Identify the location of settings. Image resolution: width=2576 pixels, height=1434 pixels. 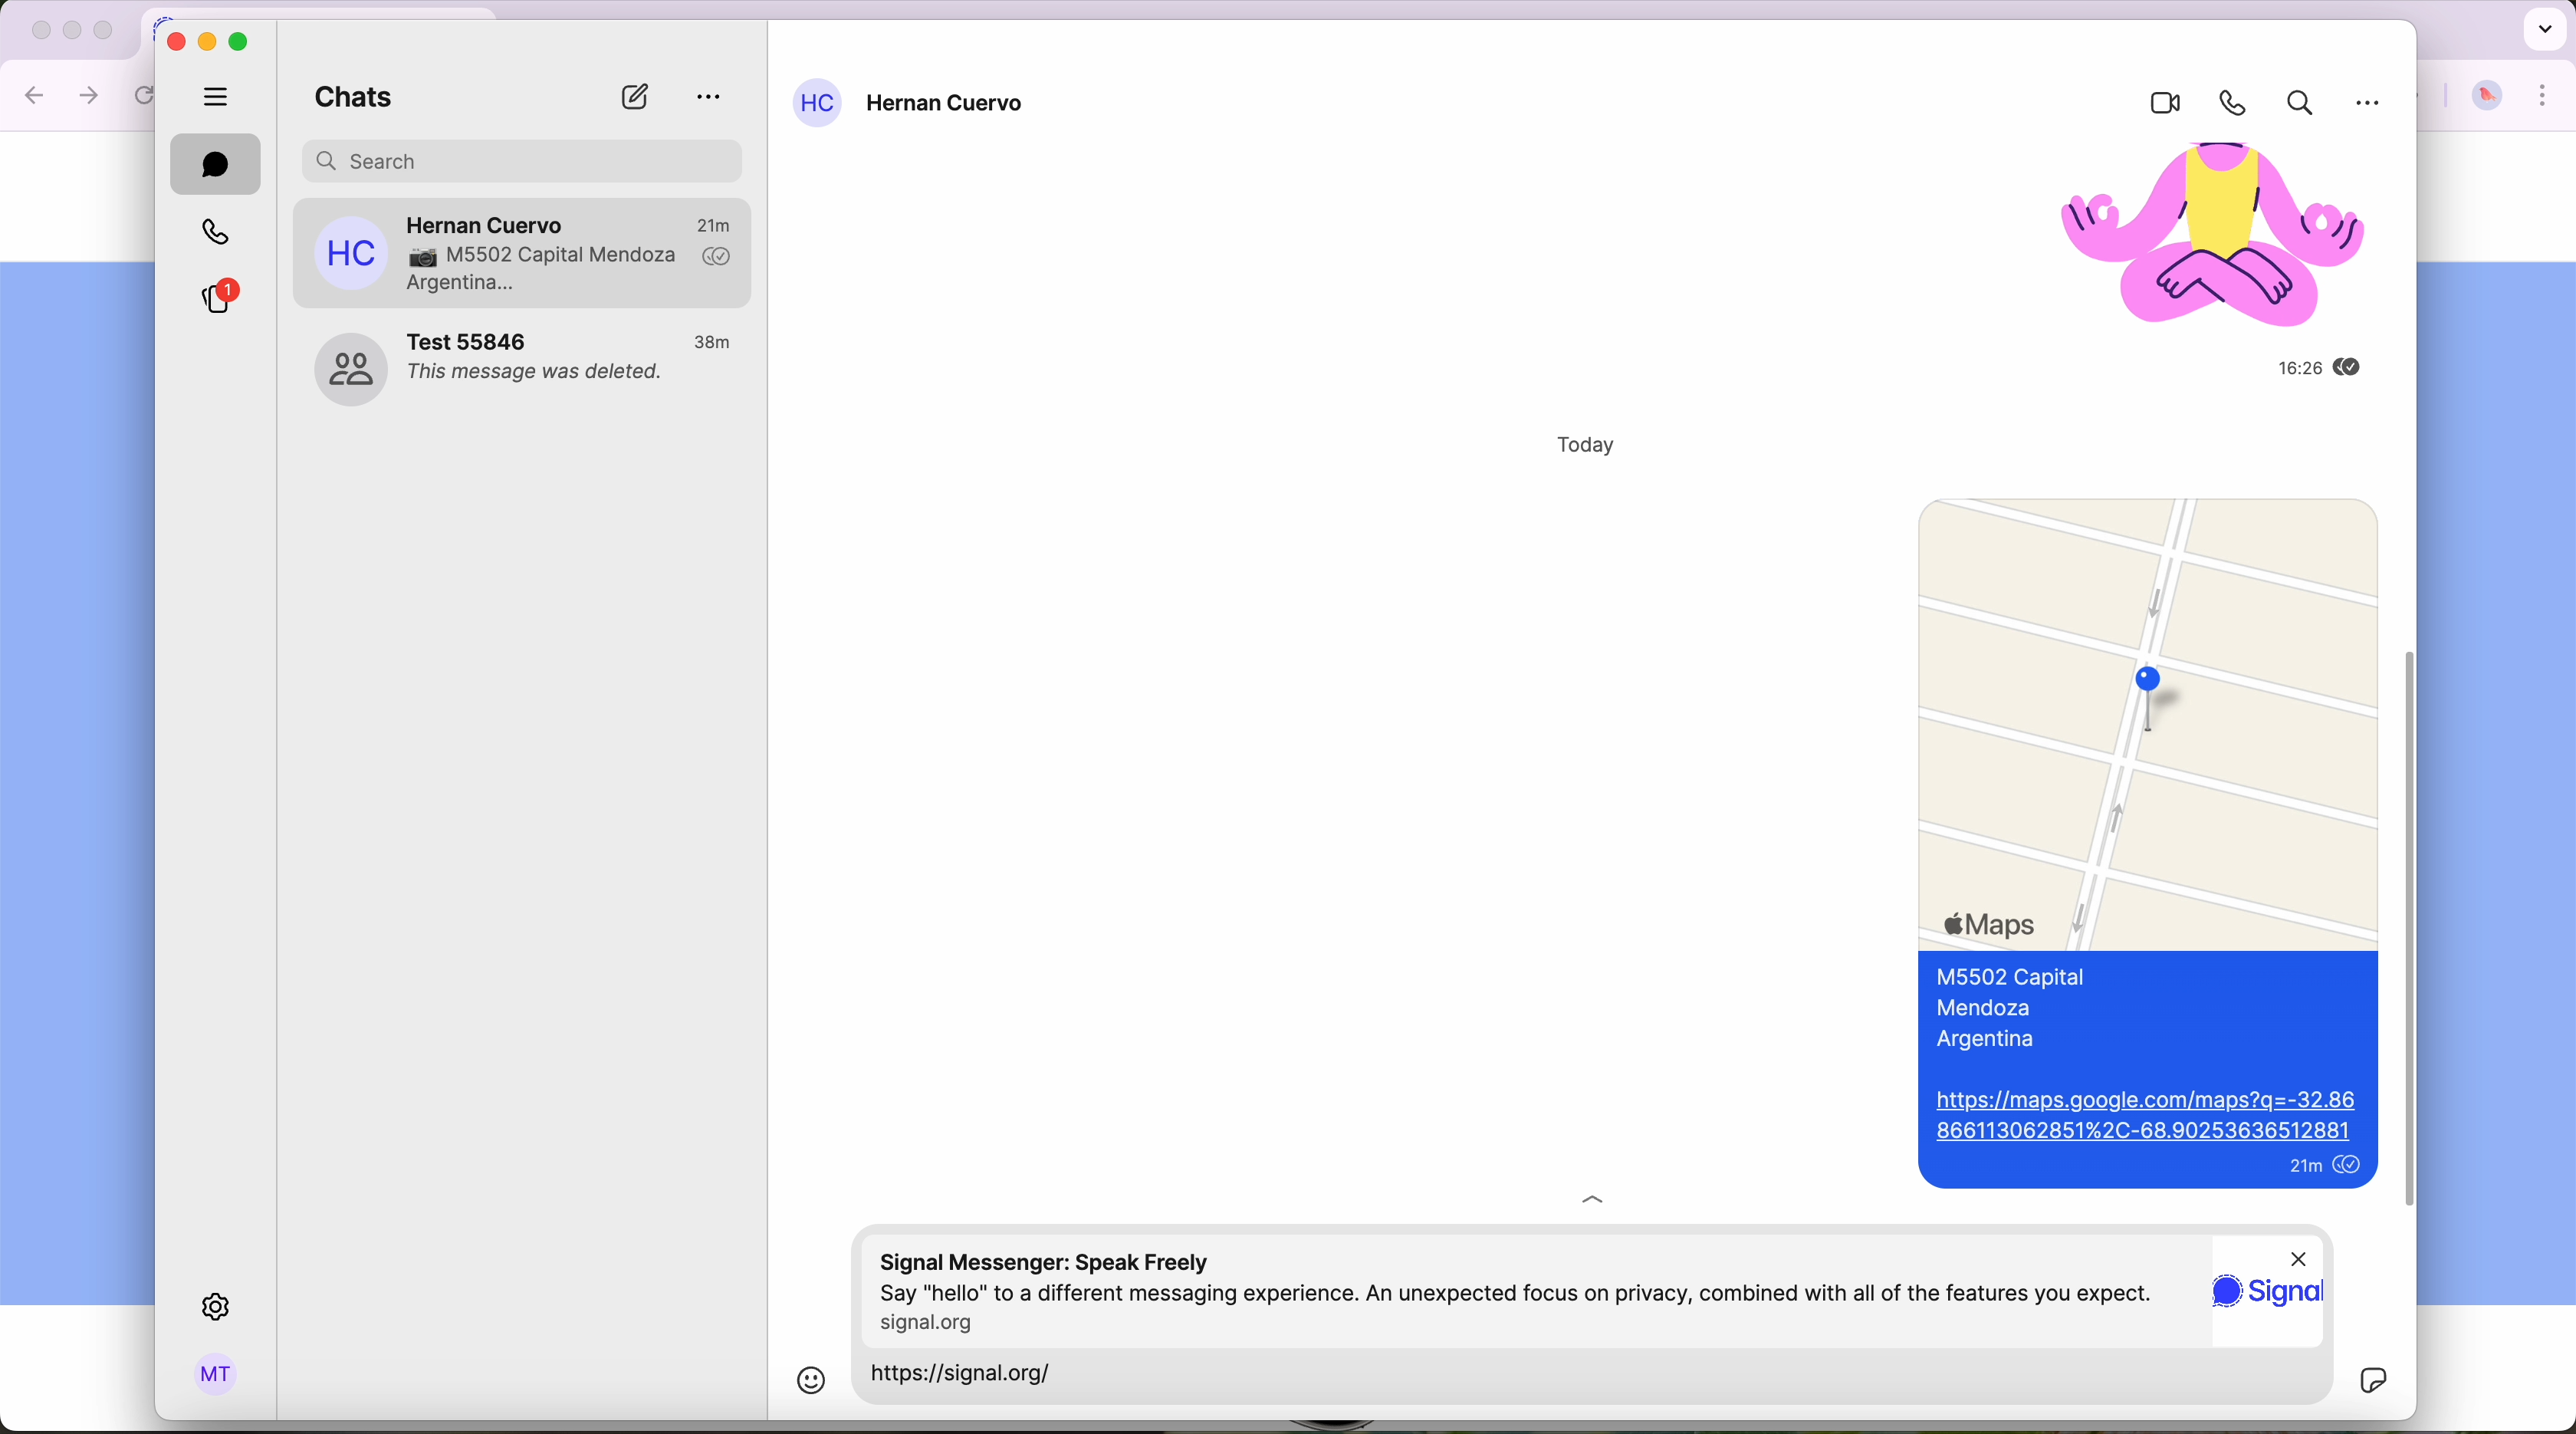
(220, 1308).